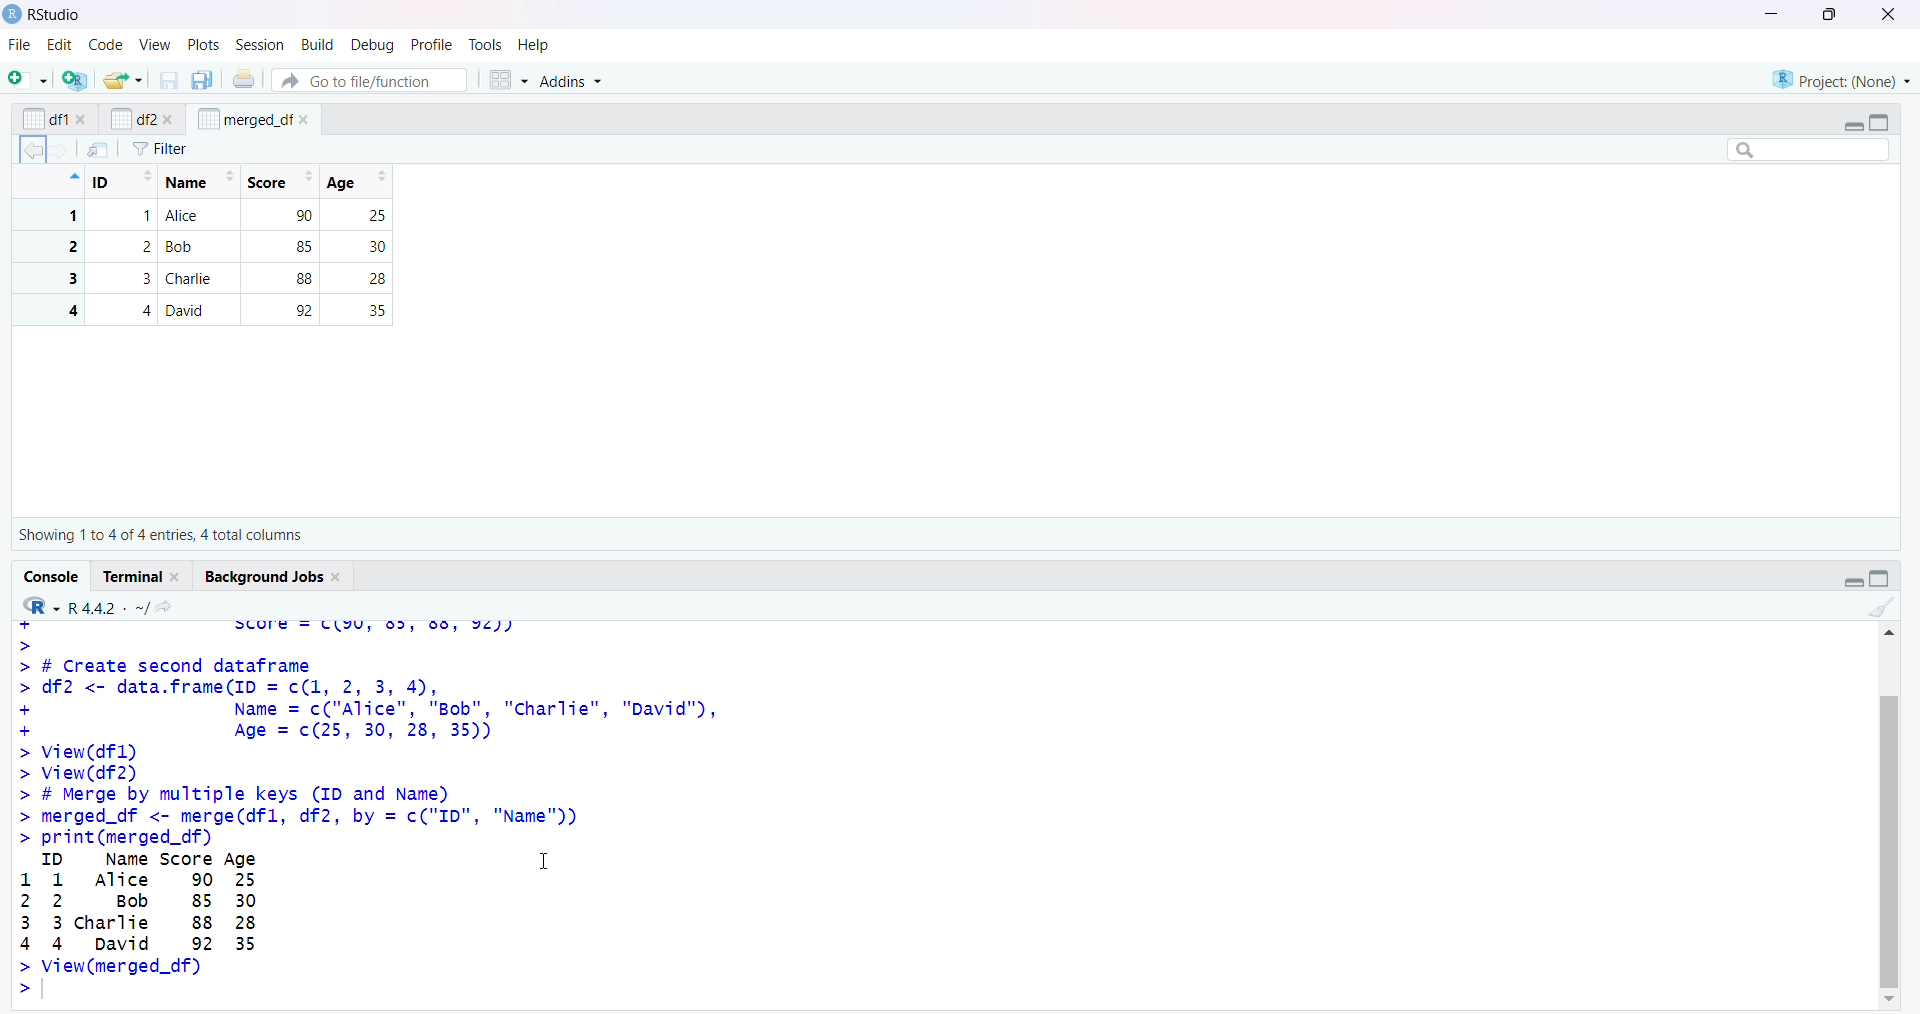 This screenshot has width=1920, height=1014. I want to click on 3 3 Charlie 88 28, so click(208, 278).